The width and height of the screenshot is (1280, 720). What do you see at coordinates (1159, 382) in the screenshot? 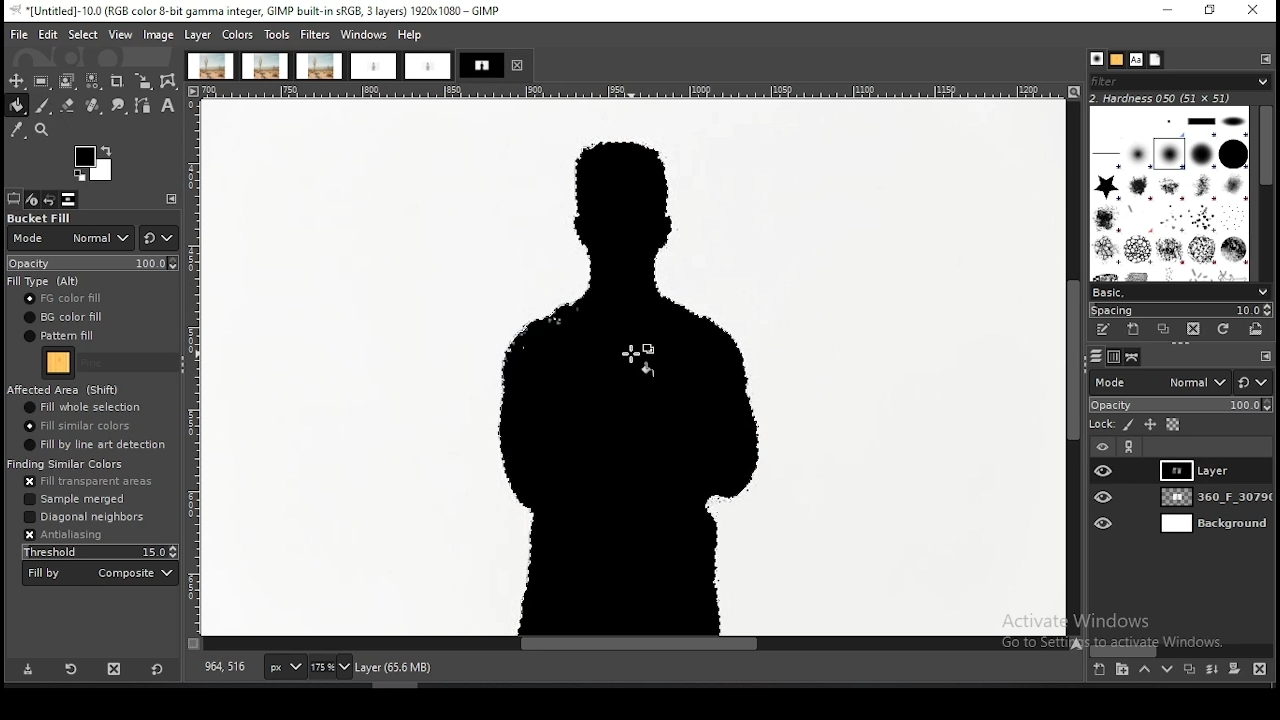
I see `blend mode` at bounding box center [1159, 382].